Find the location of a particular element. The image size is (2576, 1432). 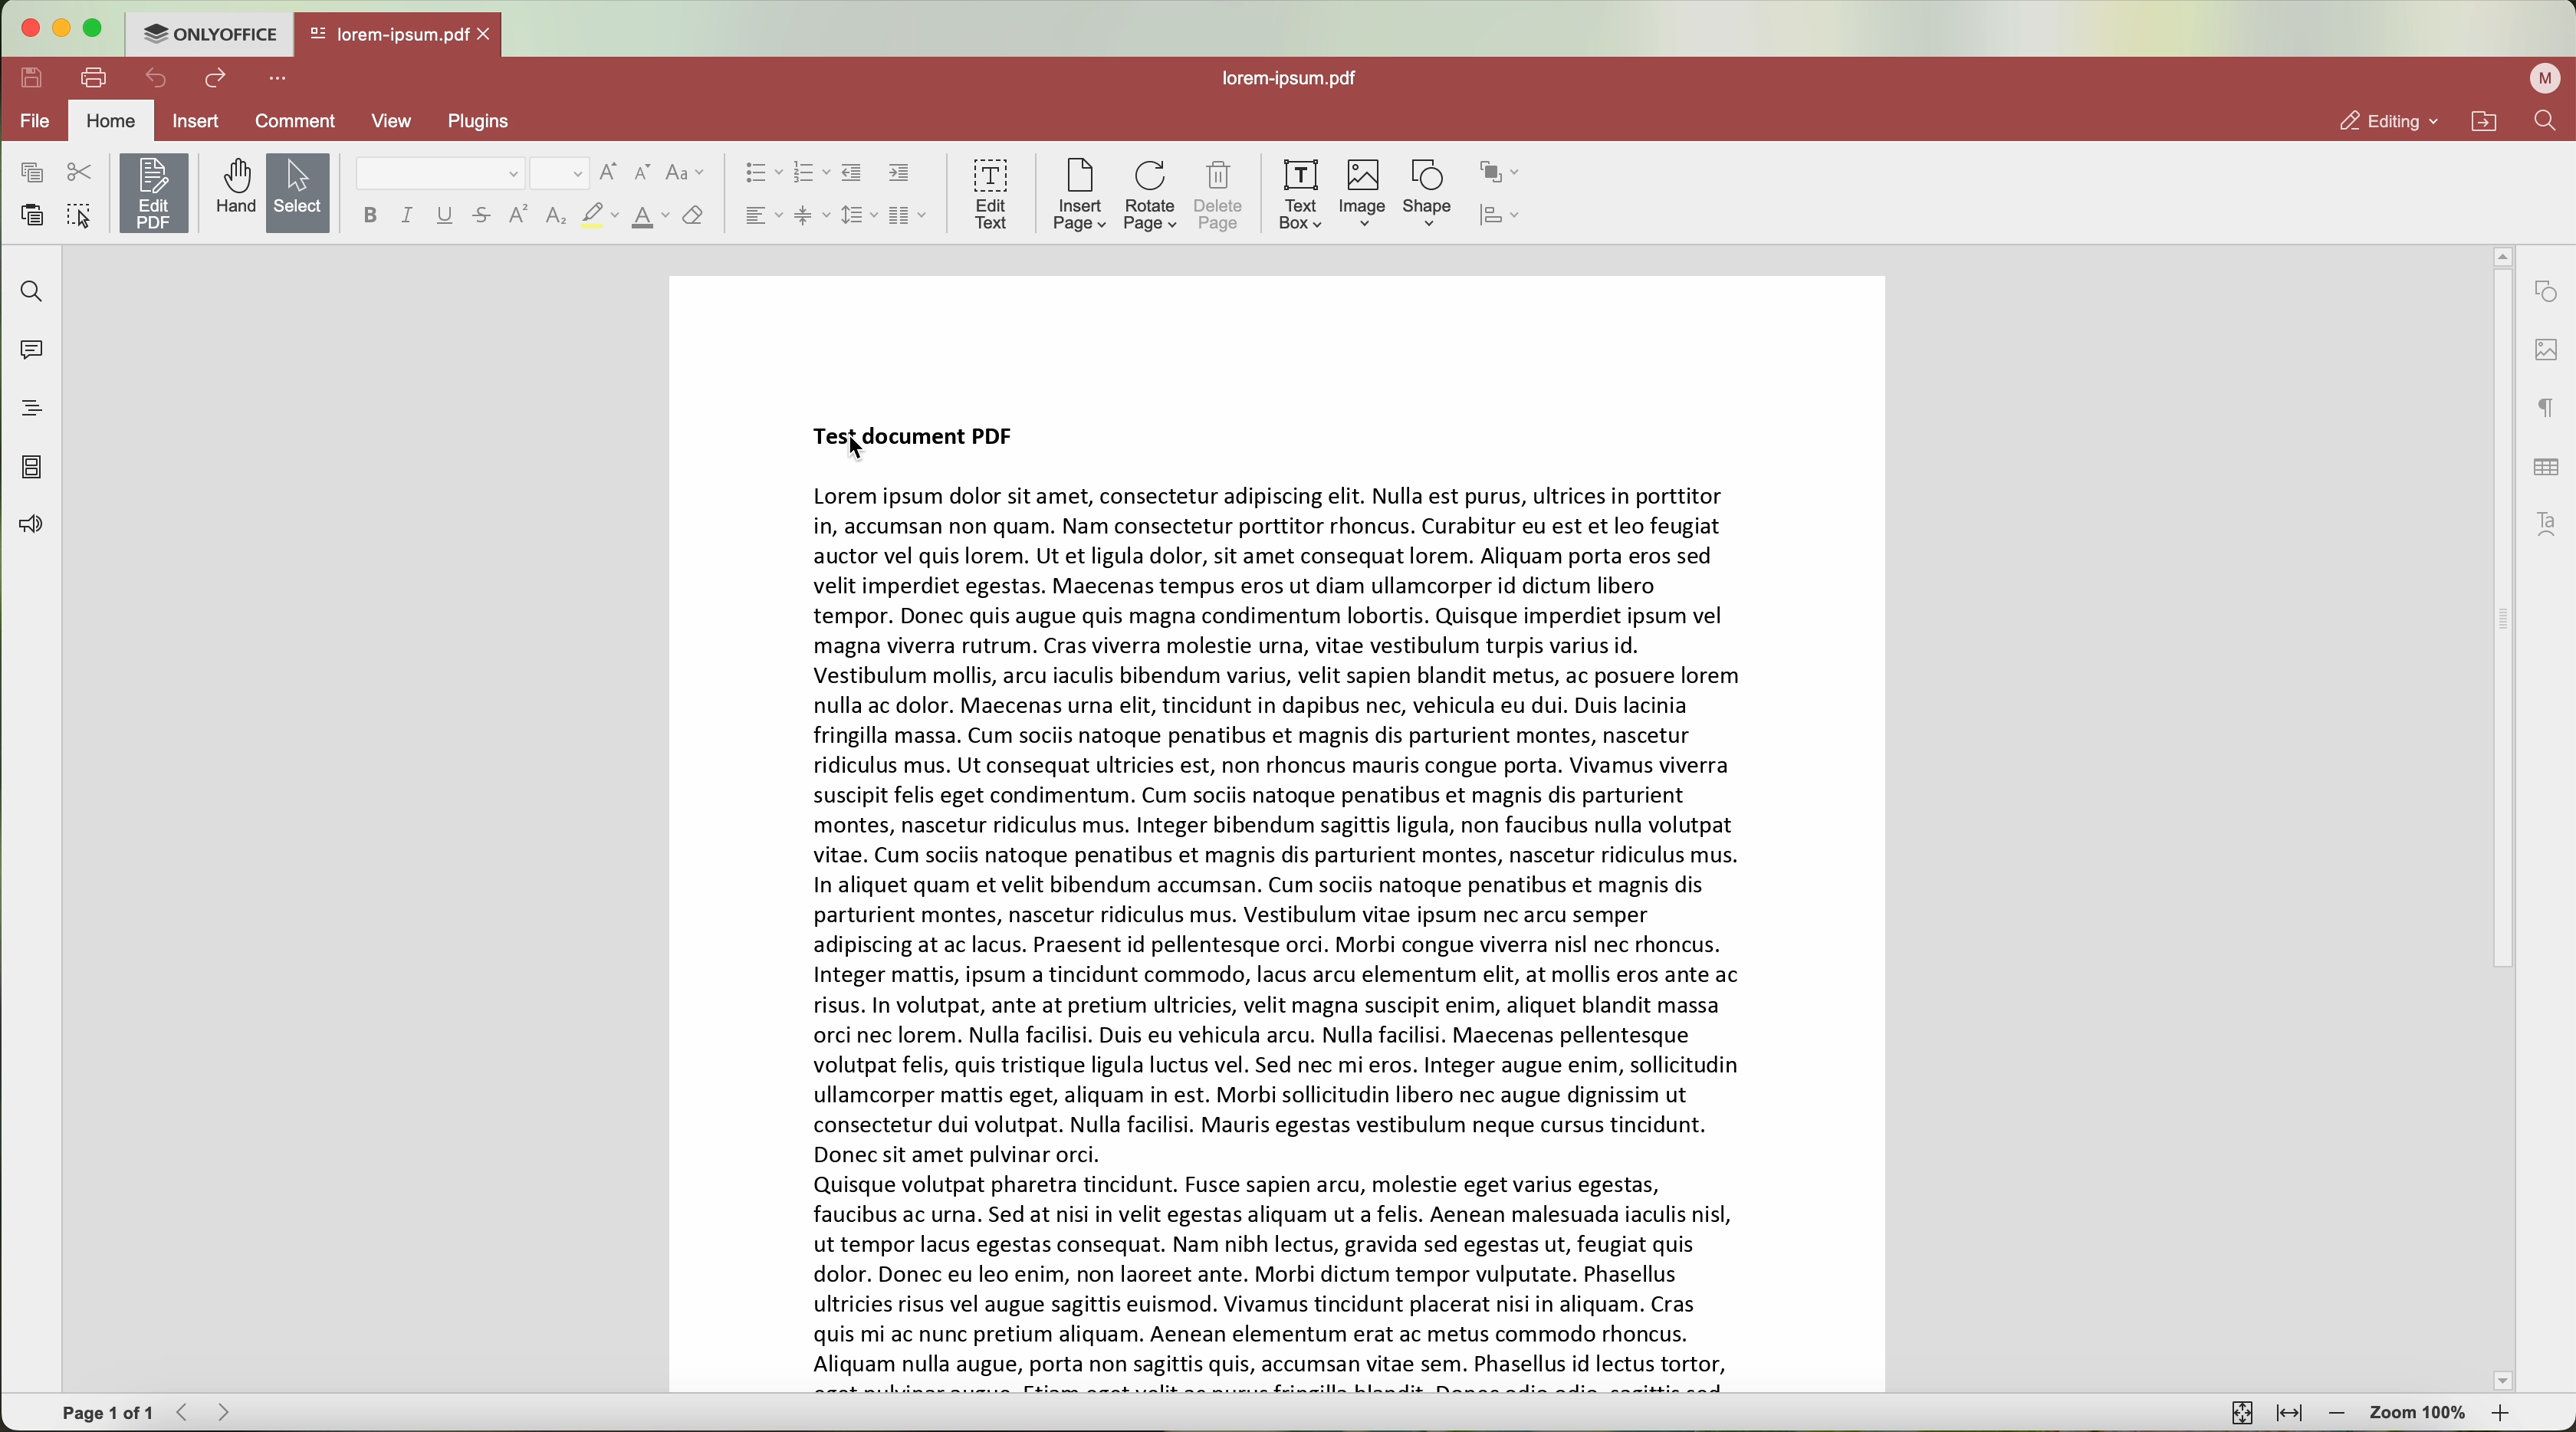

fit to page is located at coordinates (2239, 1413).